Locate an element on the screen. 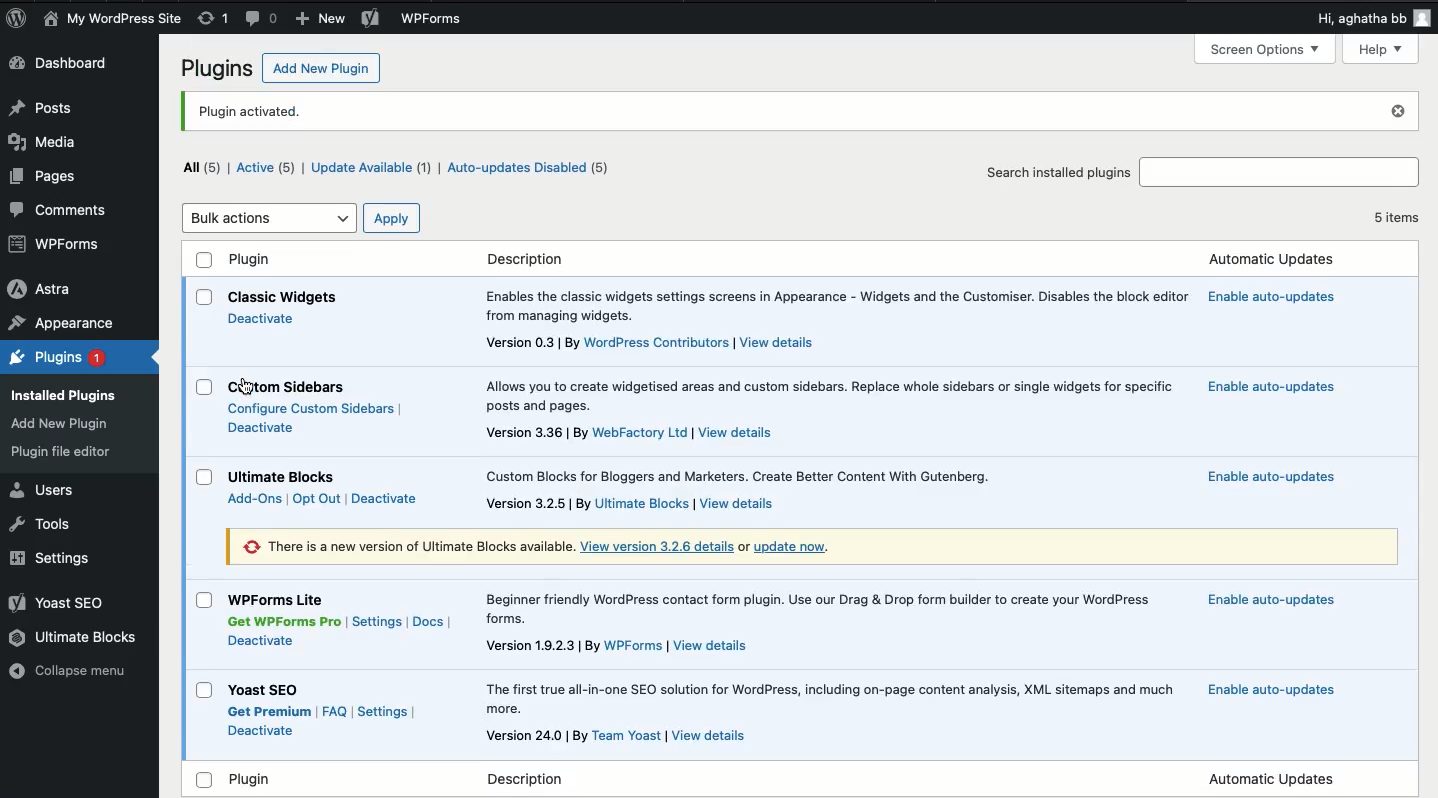 The height and width of the screenshot is (798, 1438). automatic updates is located at coordinates (1274, 777).